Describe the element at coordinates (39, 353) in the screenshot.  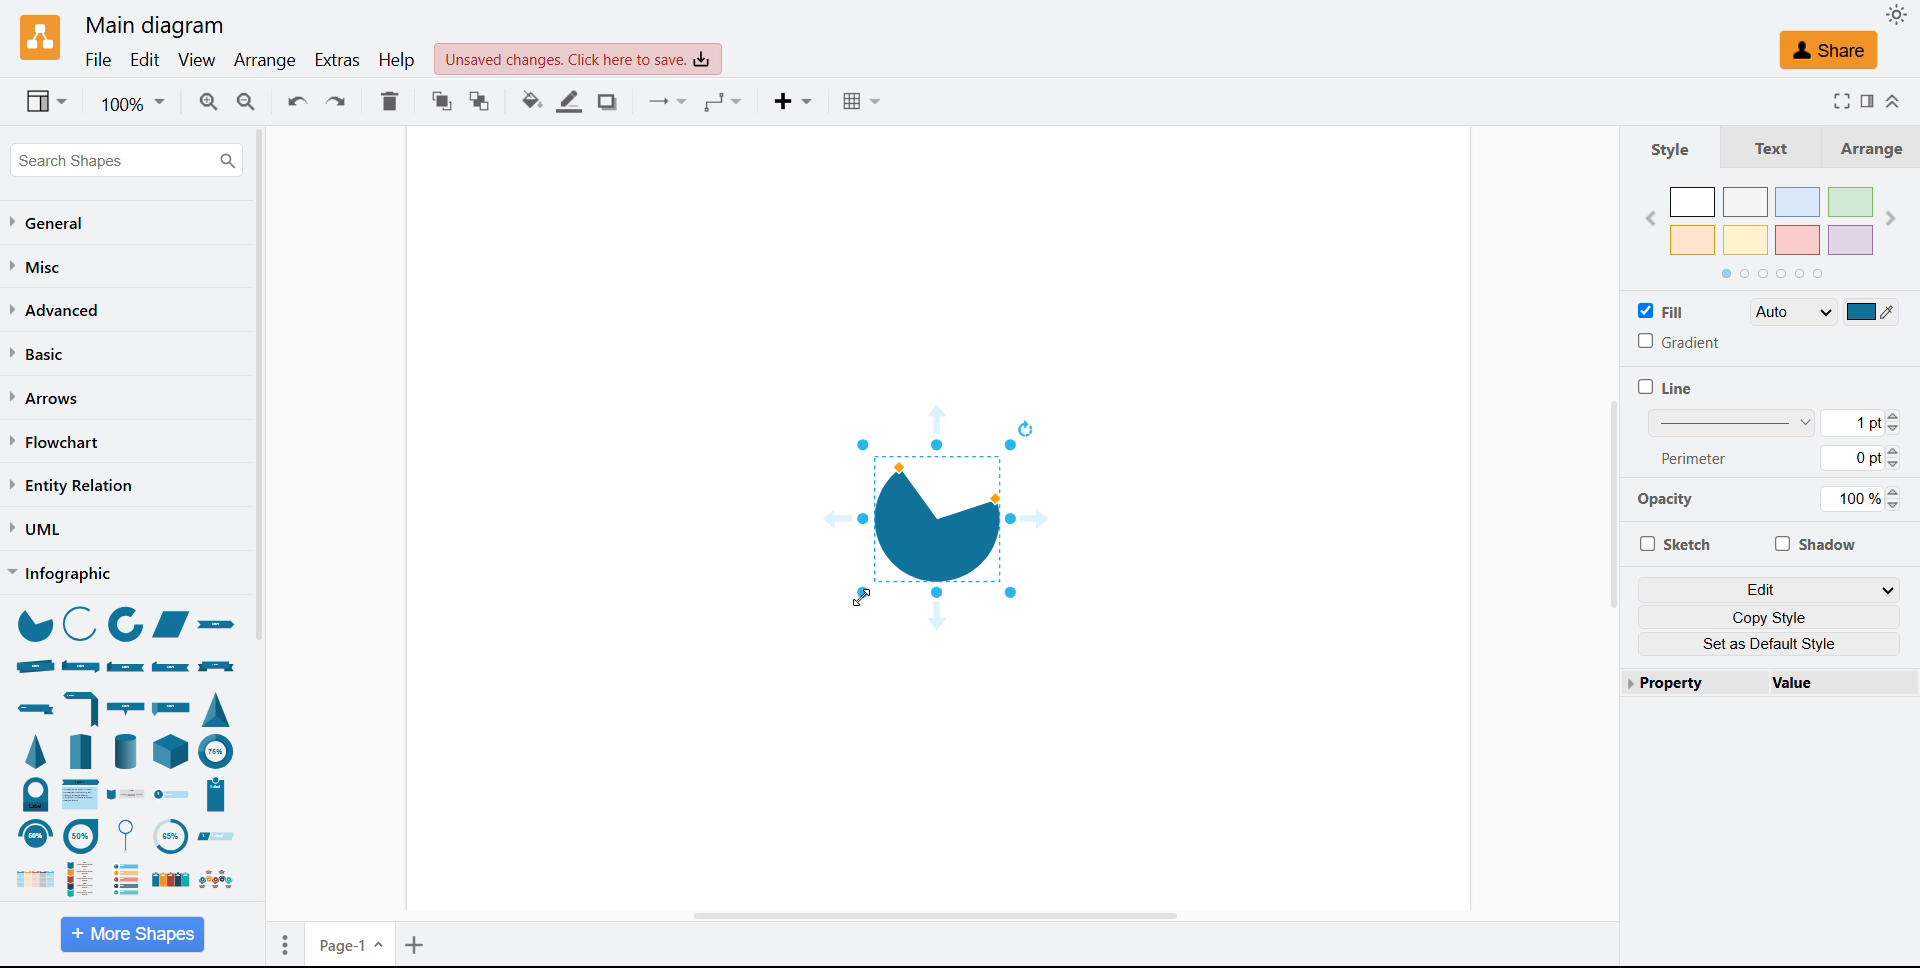
I see `Basic ` at that location.